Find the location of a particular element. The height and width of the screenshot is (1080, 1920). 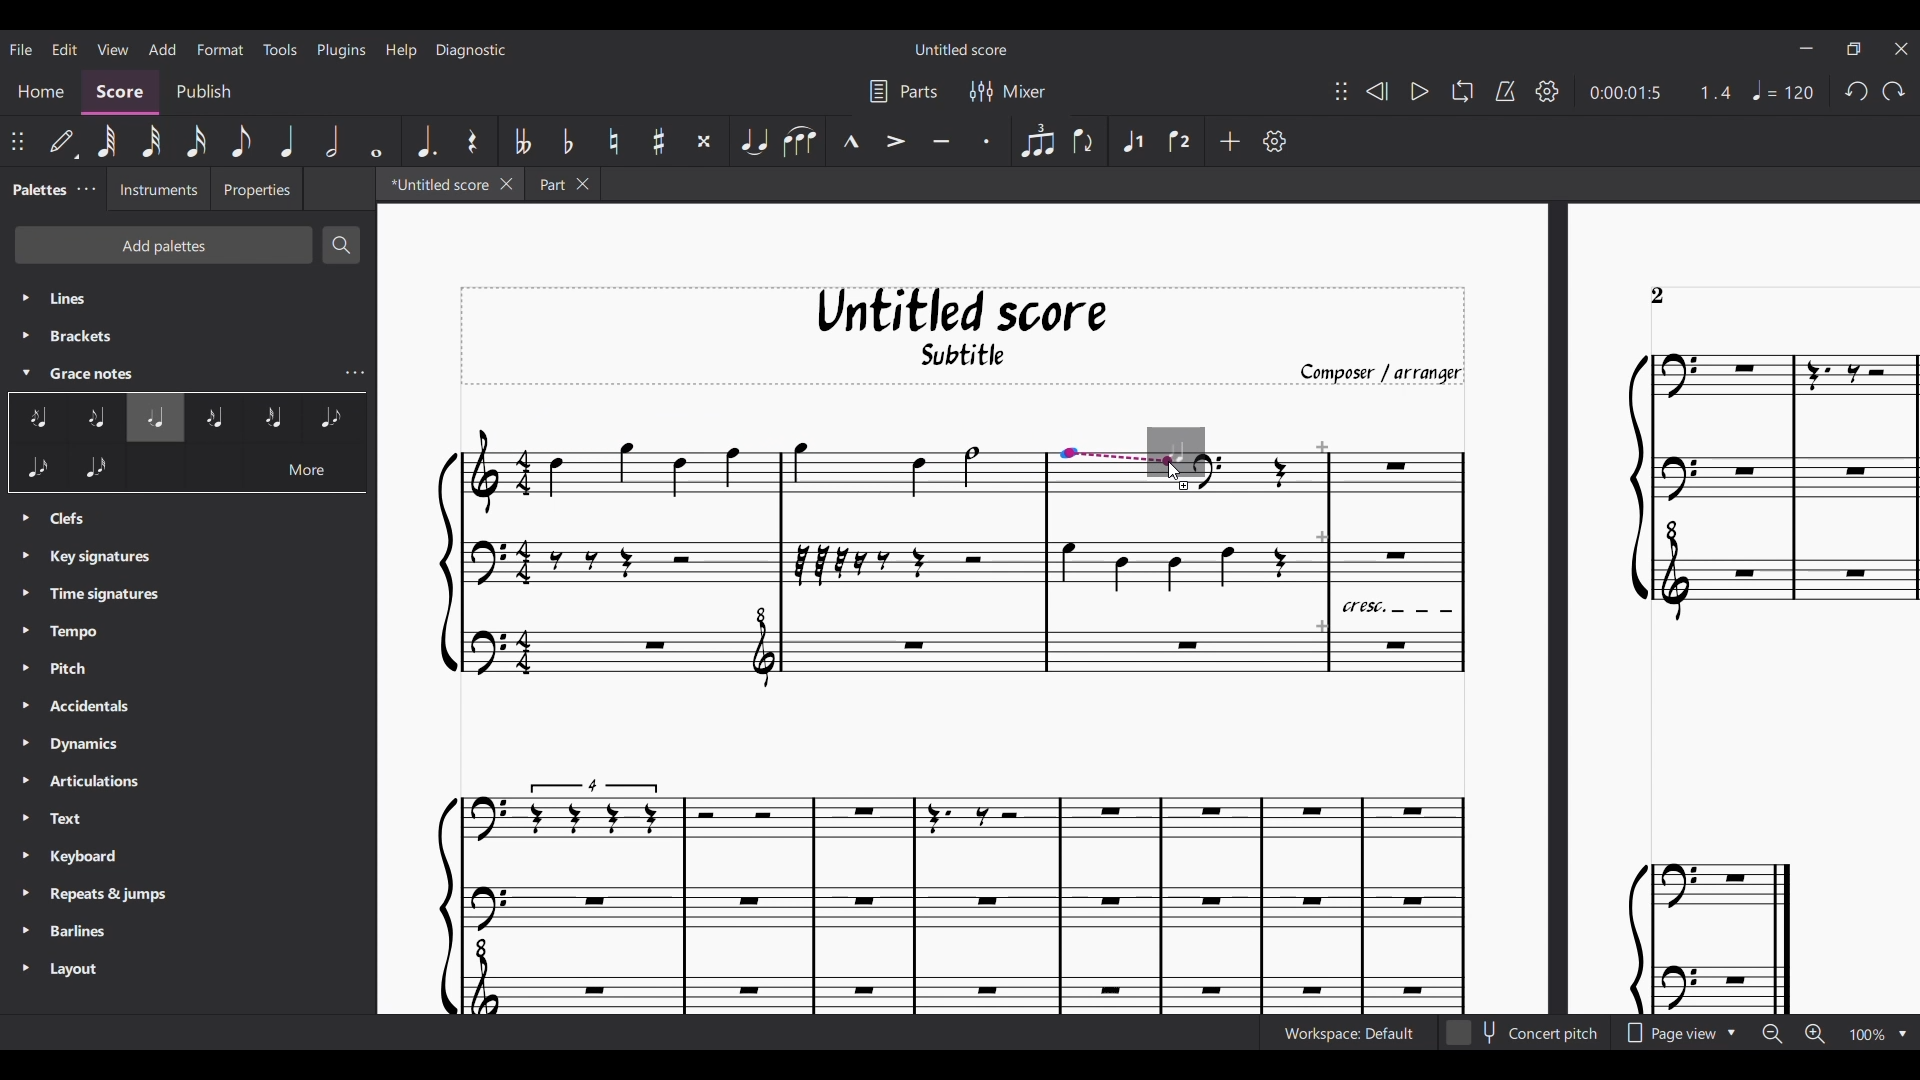

Current zoom factor is located at coordinates (1867, 1034).